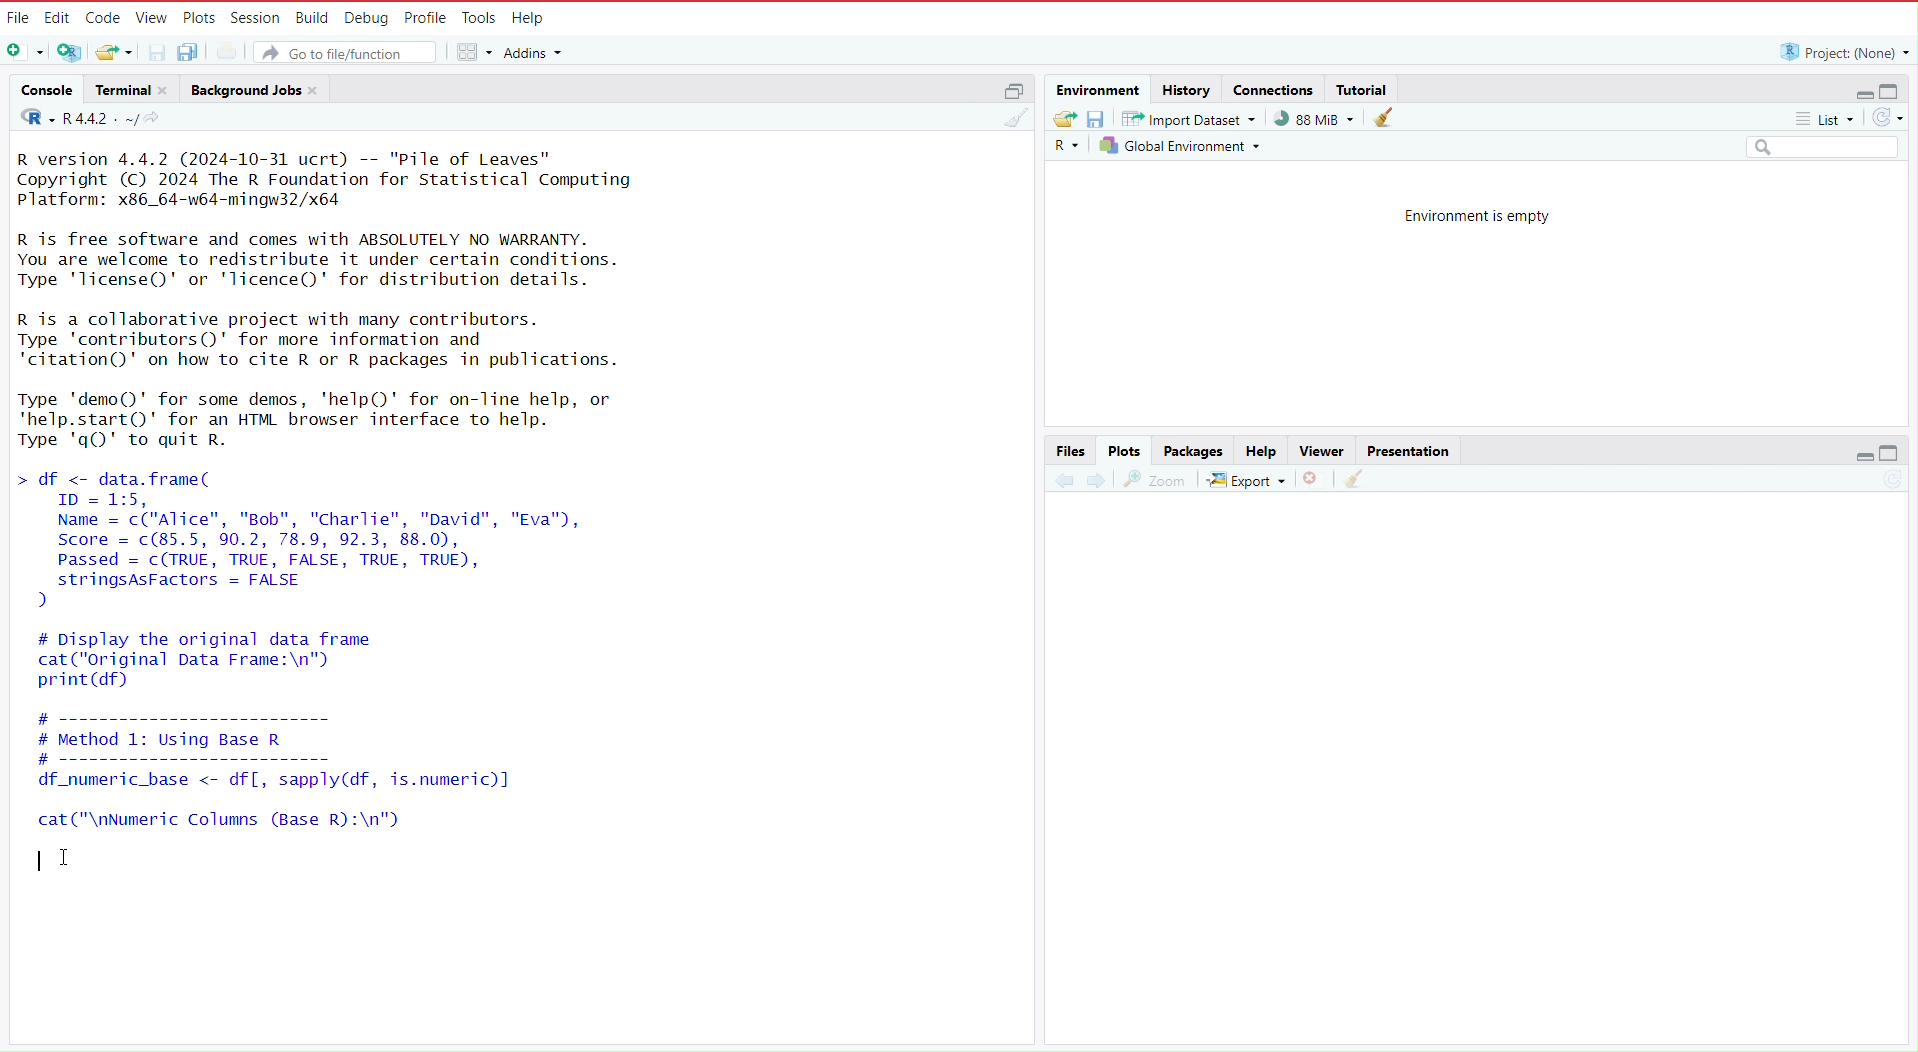 The height and width of the screenshot is (1052, 1918). Describe the element at coordinates (102, 14) in the screenshot. I see `Code` at that location.